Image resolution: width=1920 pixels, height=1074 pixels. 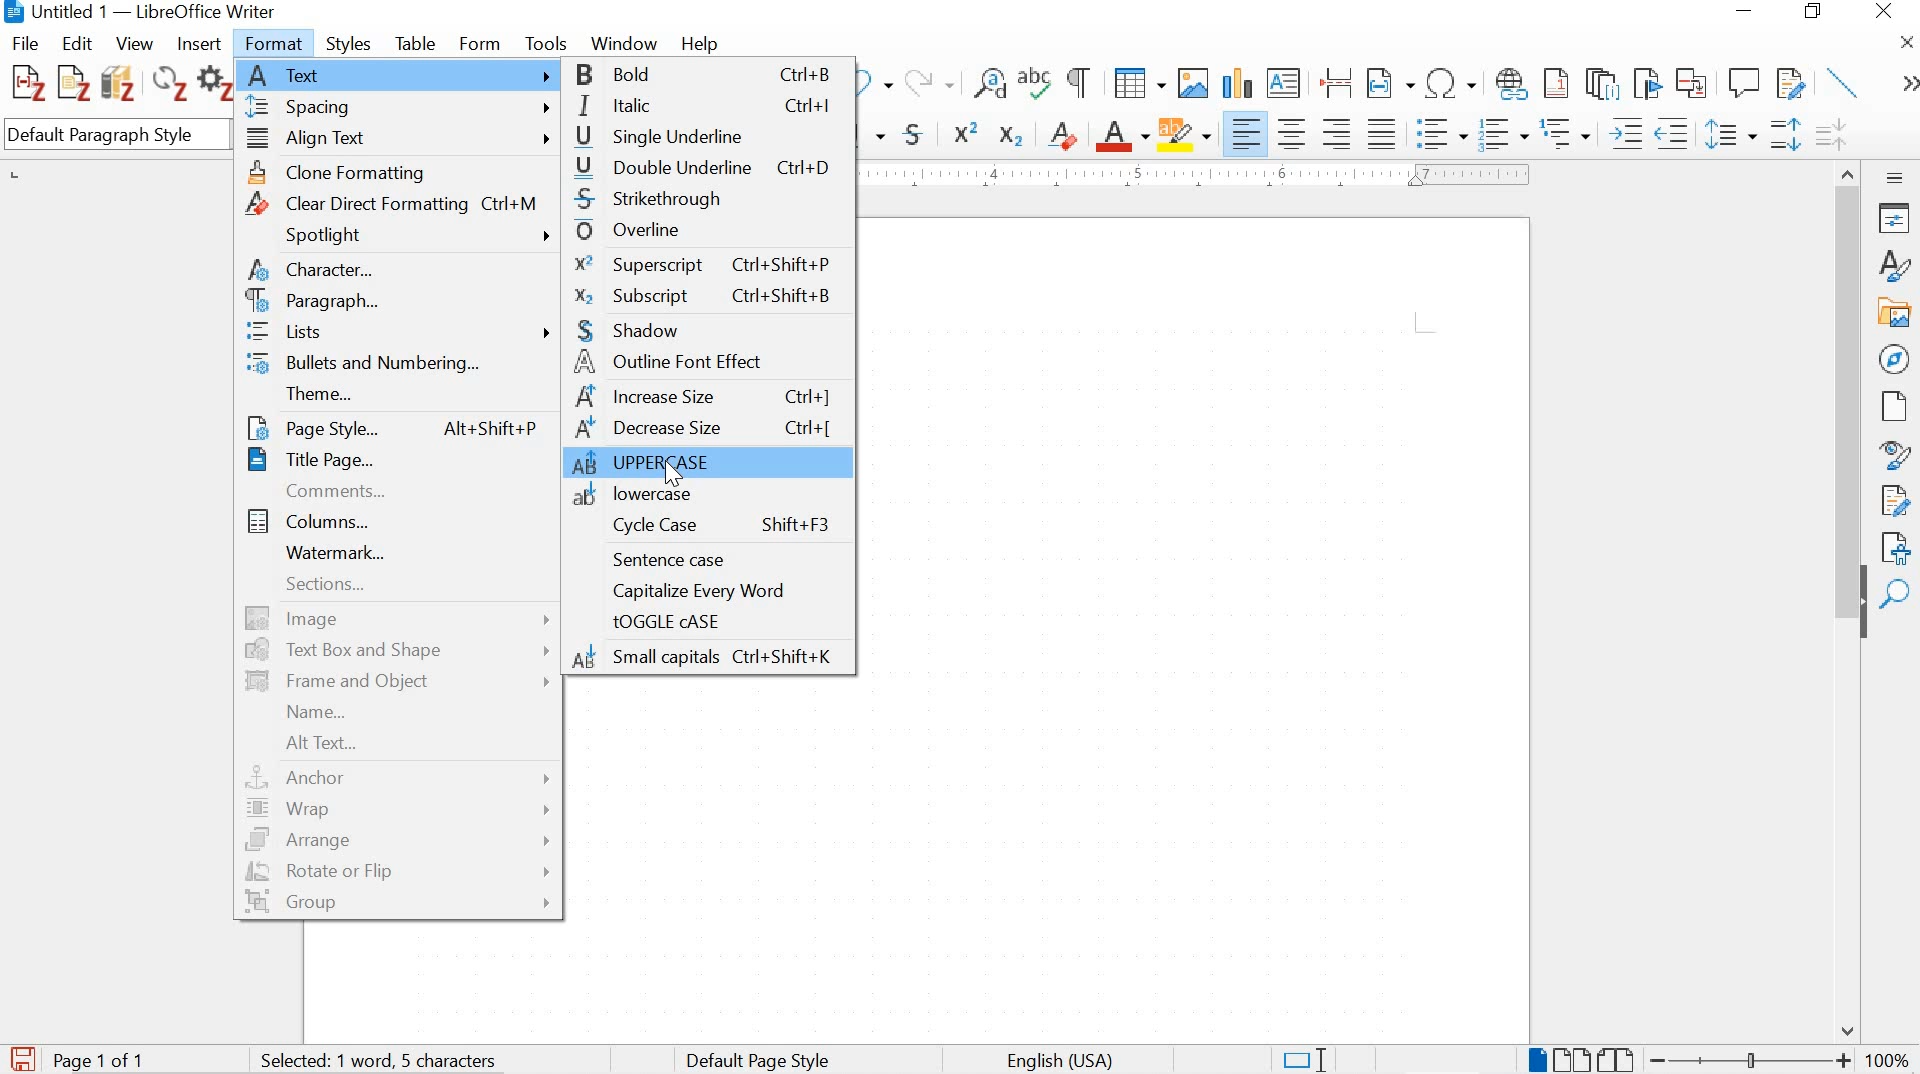 What do you see at coordinates (399, 840) in the screenshot?
I see `arrange` at bounding box center [399, 840].